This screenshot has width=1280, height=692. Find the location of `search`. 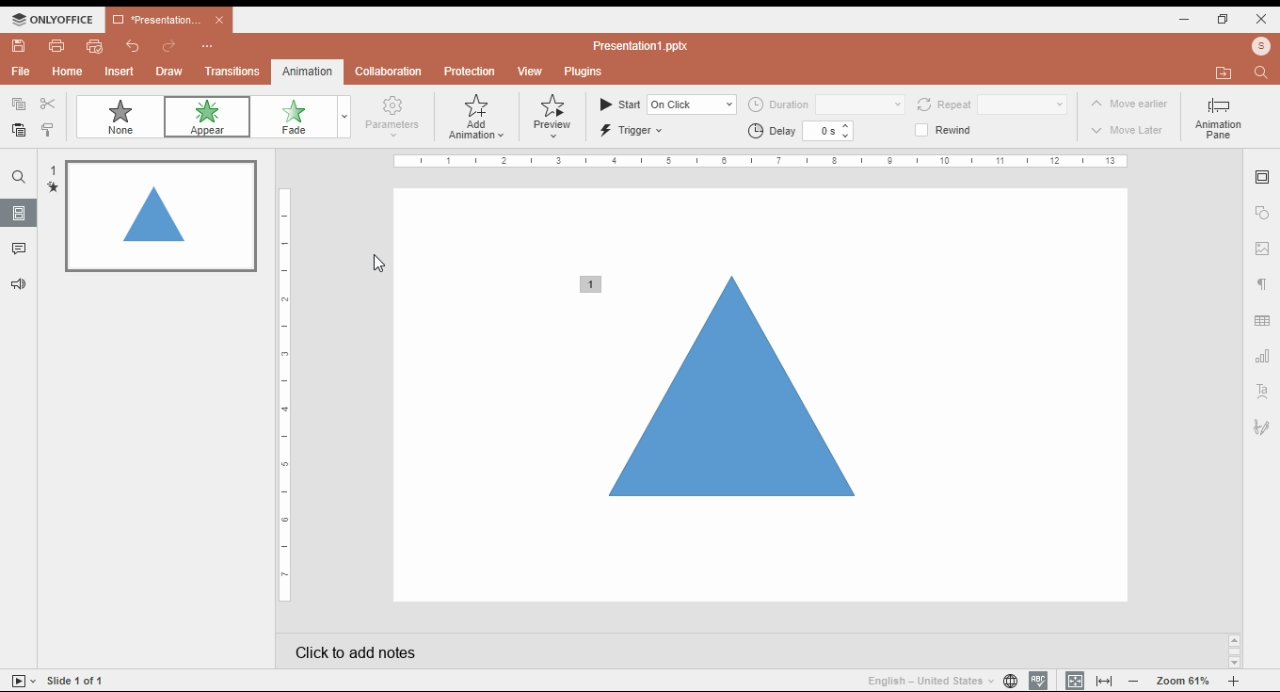

search is located at coordinates (21, 176).